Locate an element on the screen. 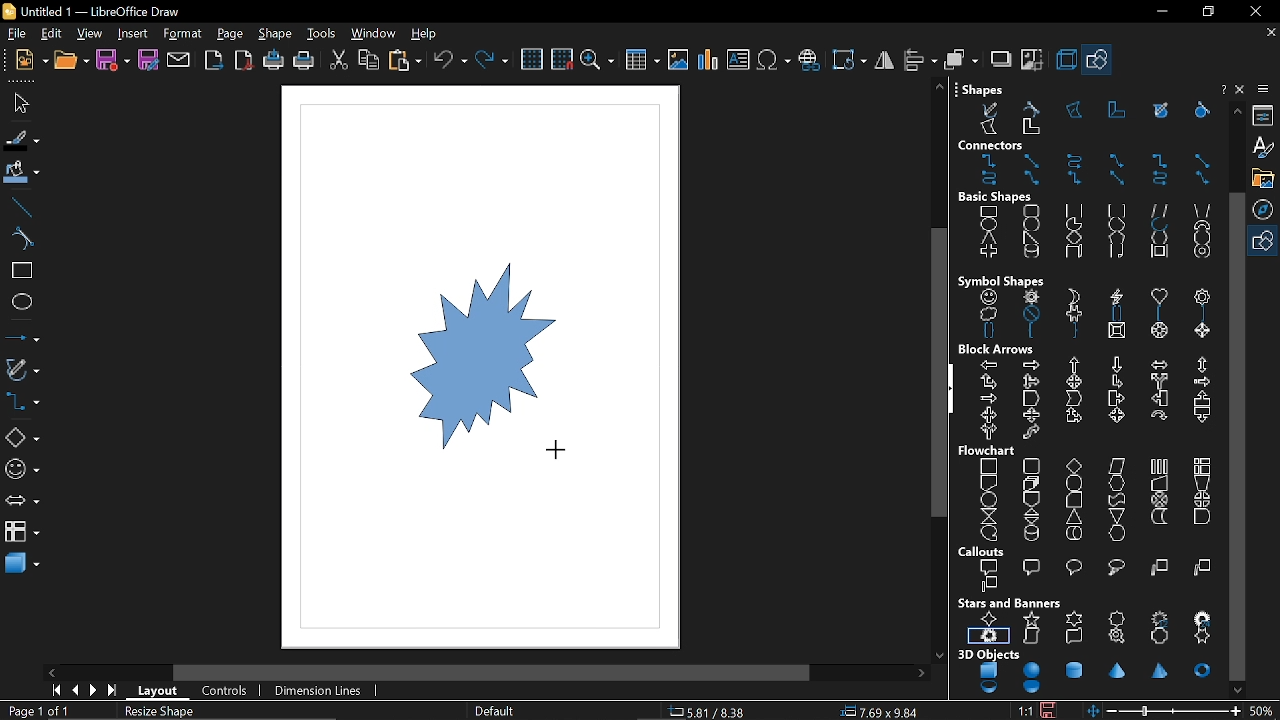 The width and height of the screenshot is (1280, 720). Transformation is located at coordinates (847, 59).